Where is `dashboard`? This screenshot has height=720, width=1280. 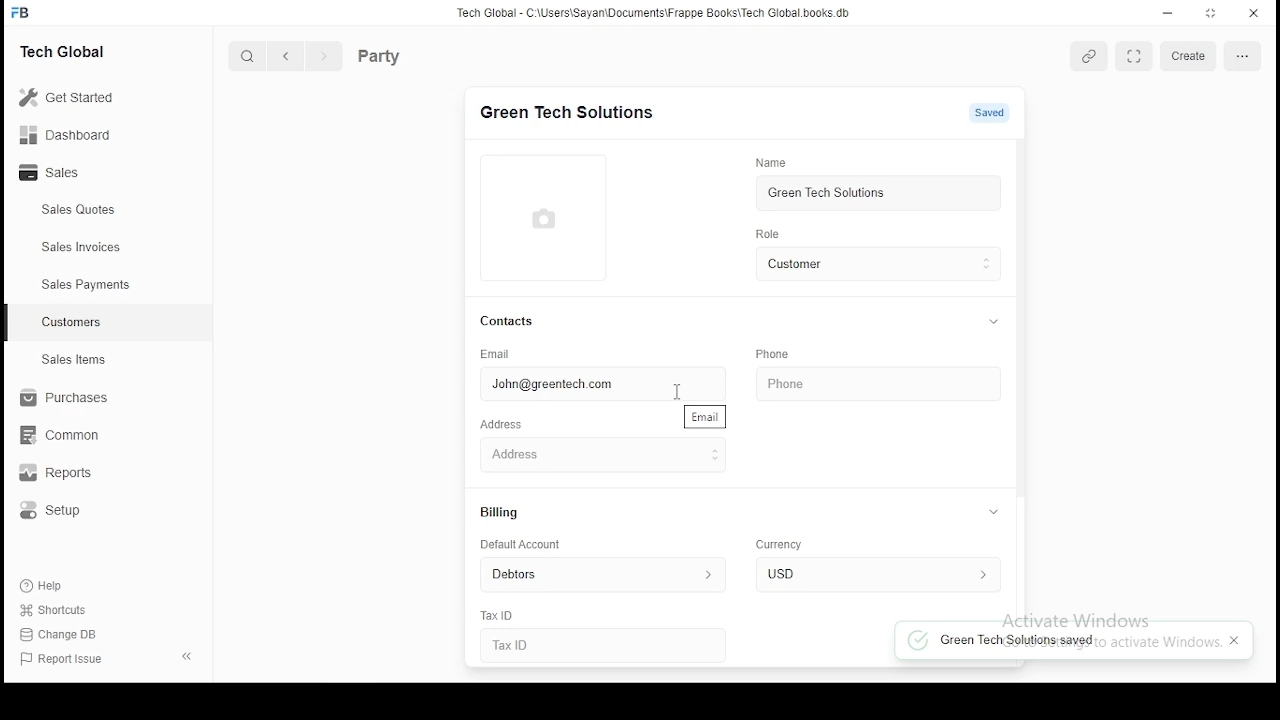 dashboard is located at coordinates (66, 133).